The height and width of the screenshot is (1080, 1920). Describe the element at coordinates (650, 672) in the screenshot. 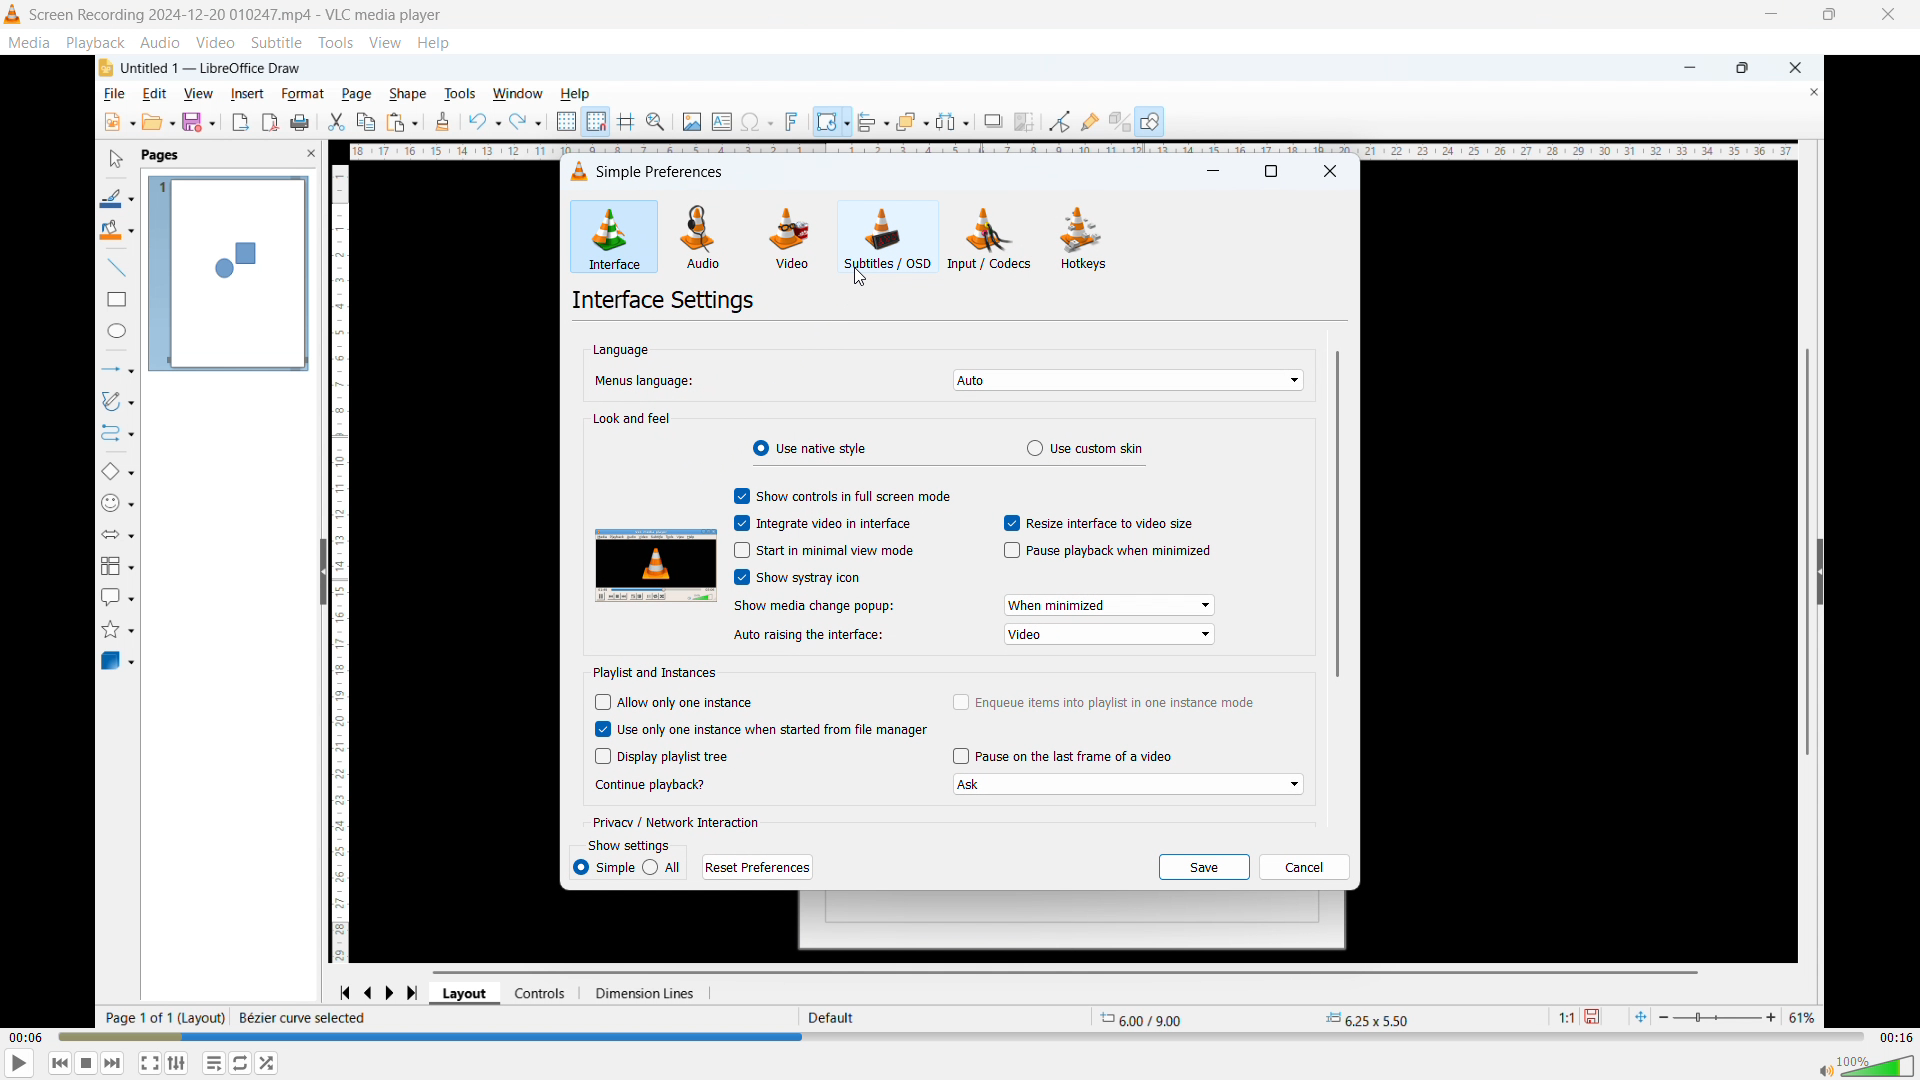

I see `Playlist and instances ` at that location.